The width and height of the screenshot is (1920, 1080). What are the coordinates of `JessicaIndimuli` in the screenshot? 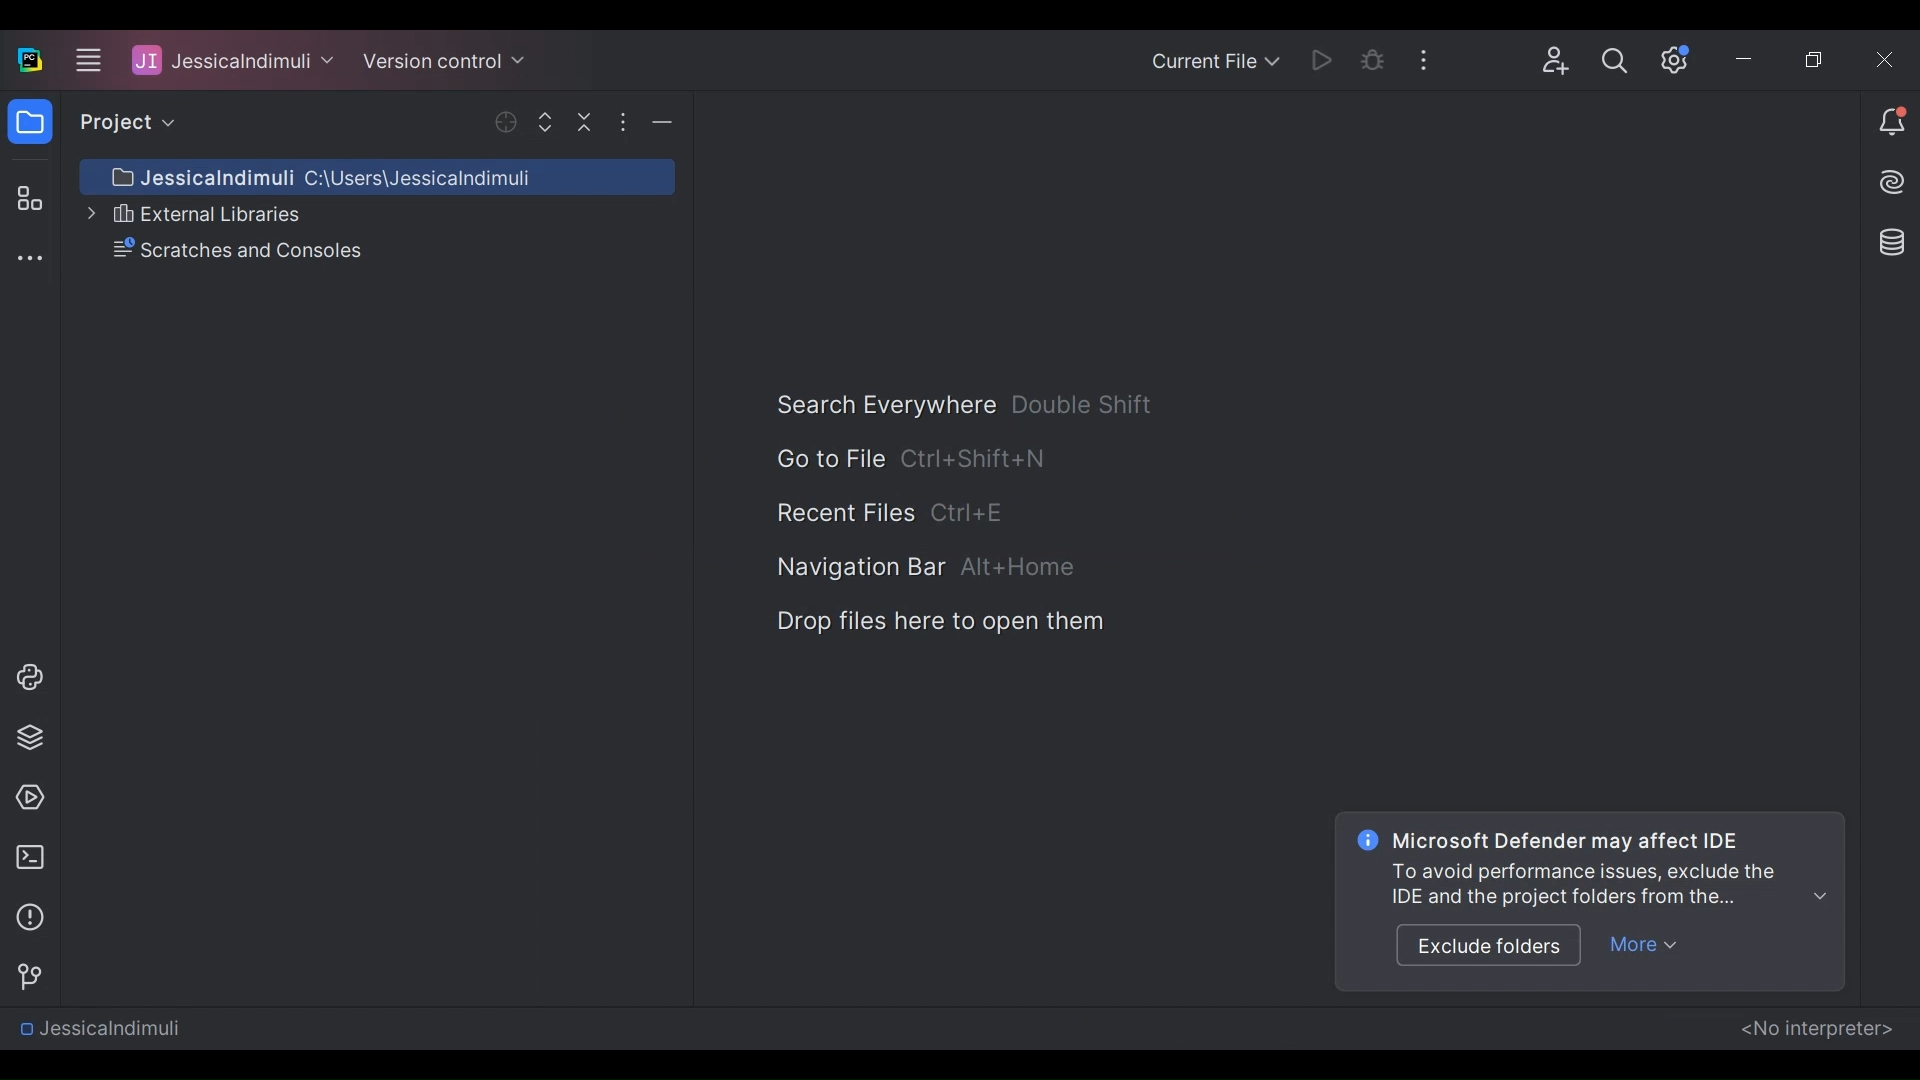 It's located at (230, 62).